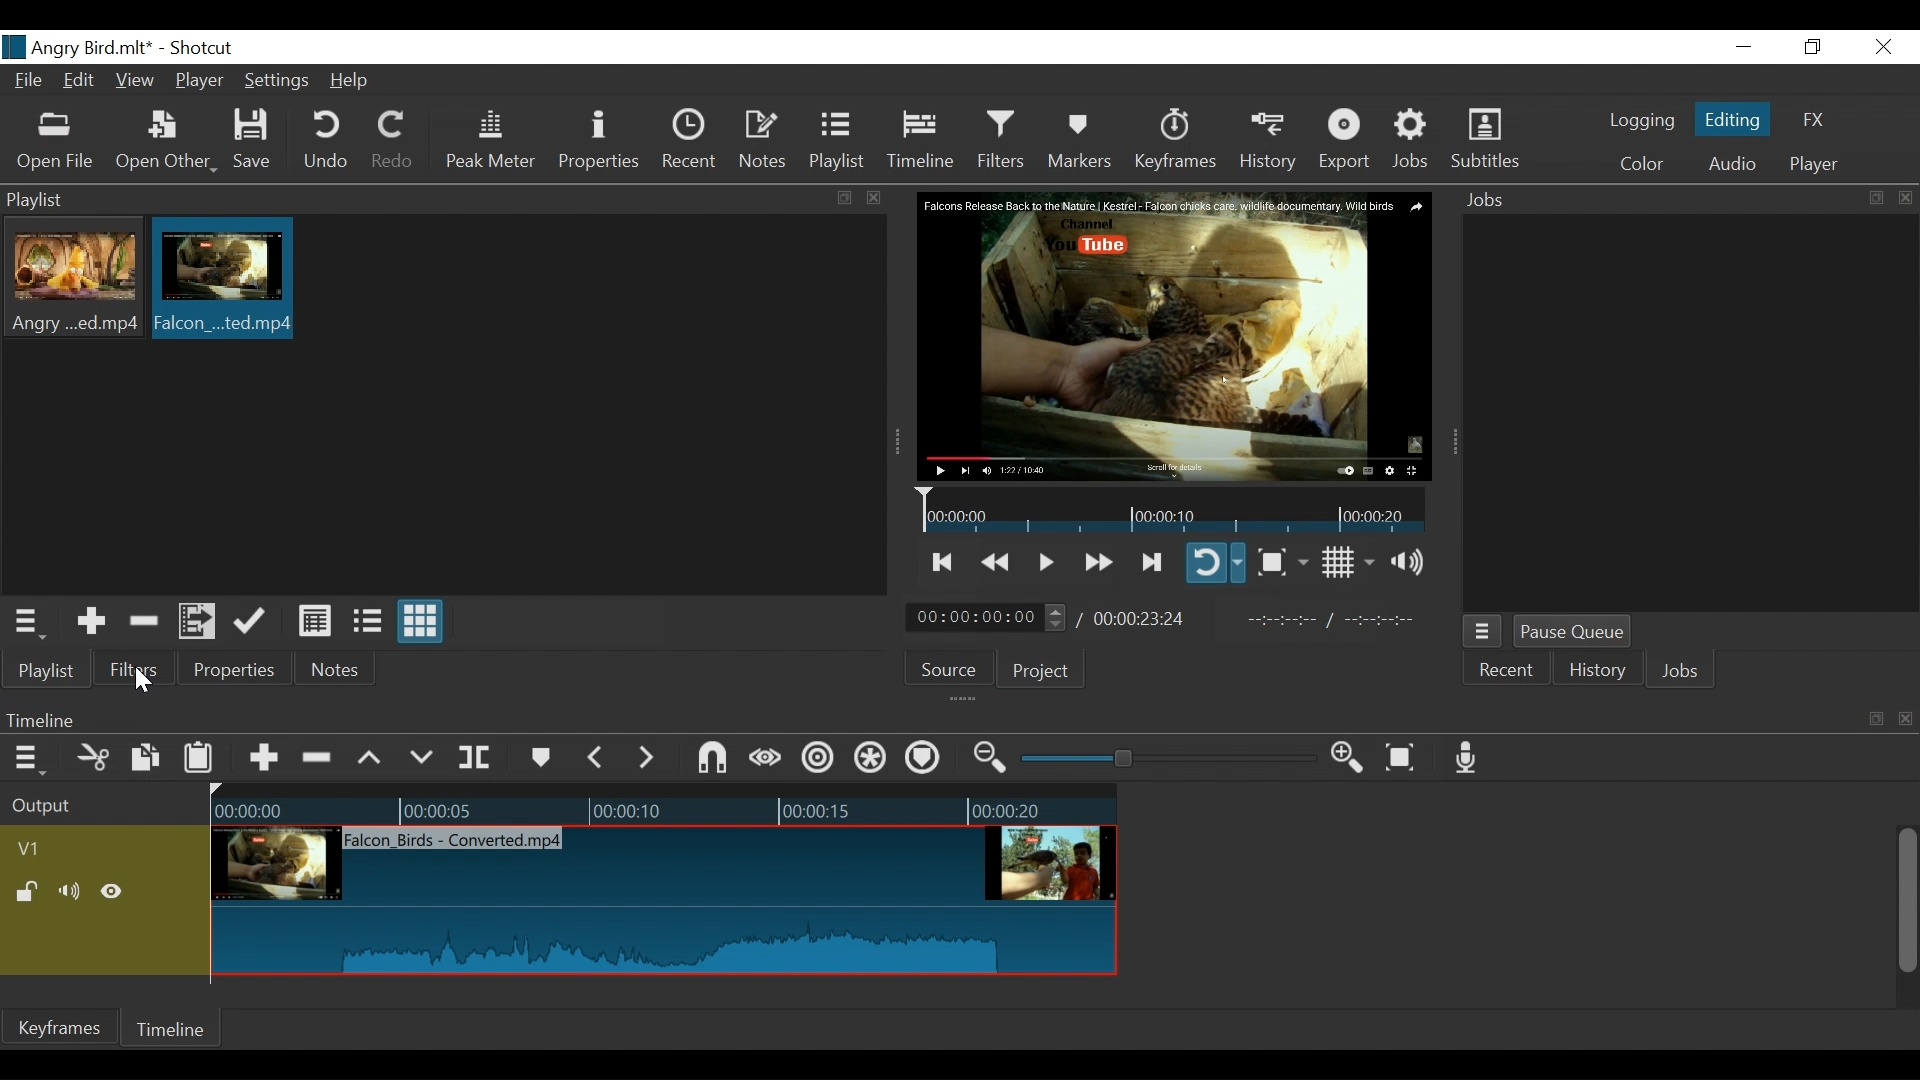 The width and height of the screenshot is (1920, 1080). What do you see at coordinates (1142, 618) in the screenshot?
I see `Total Duration` at bounding box center [1142, 618].